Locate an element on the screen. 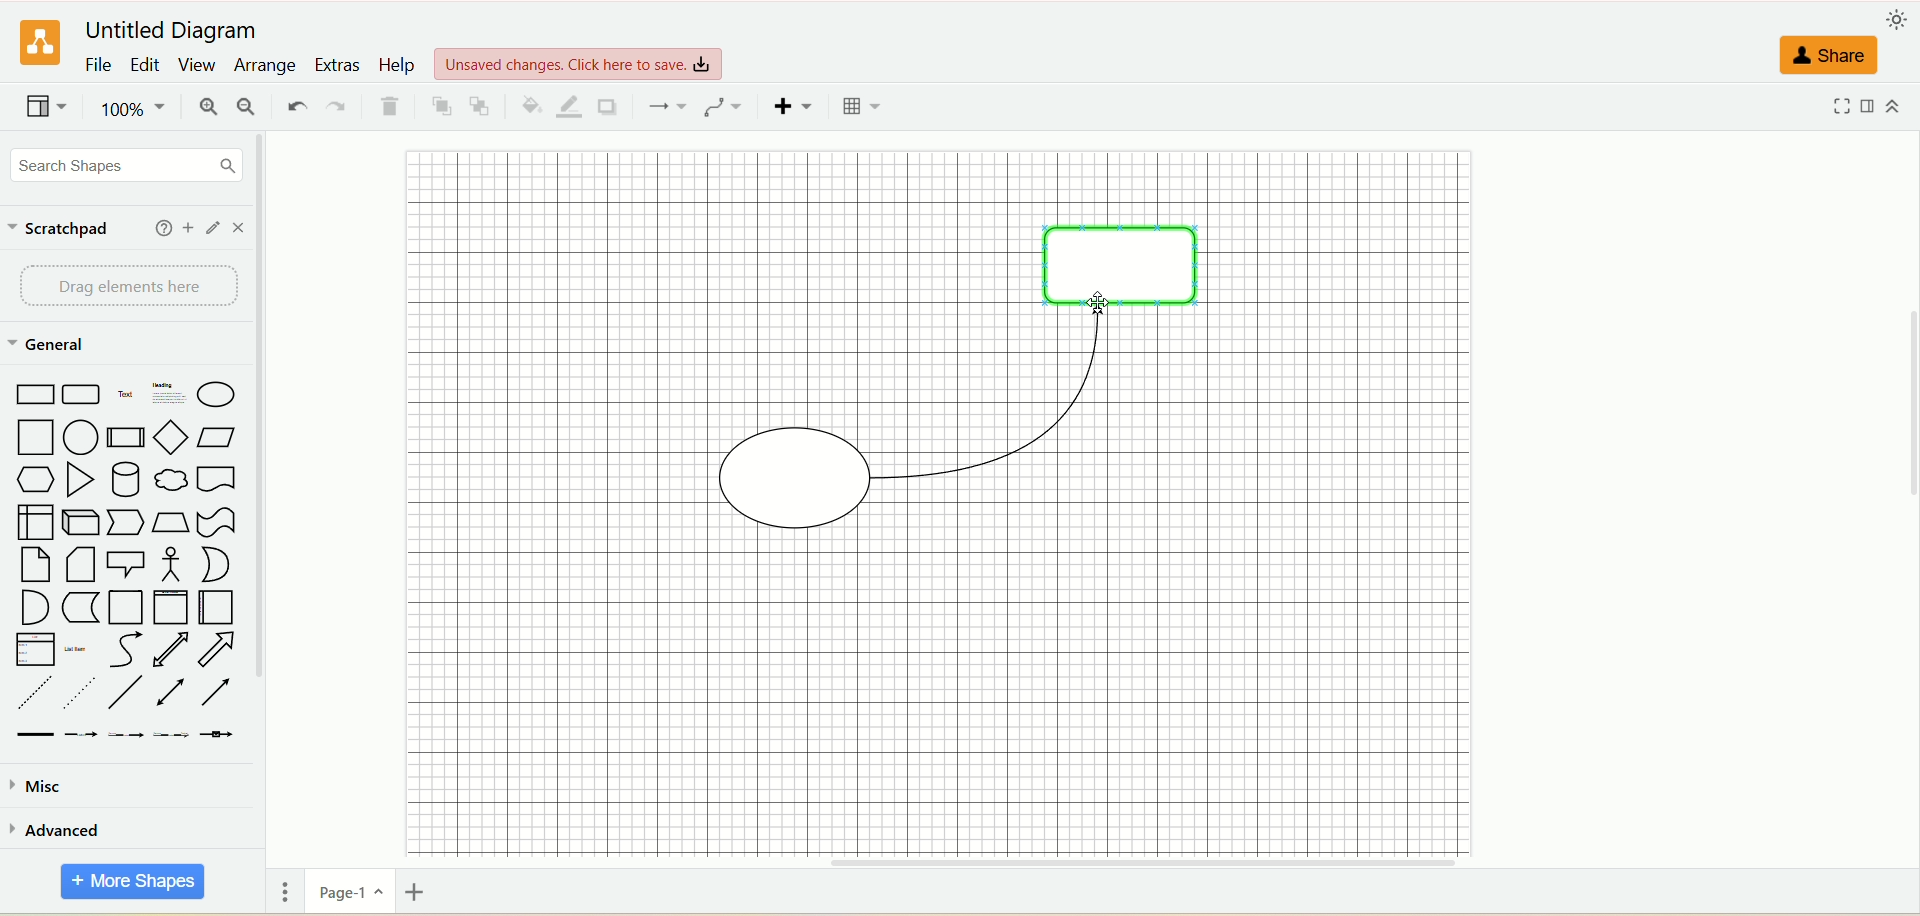 The height and width of the screenshot is (916, 1920). to front is located at coordinates (436, 106).